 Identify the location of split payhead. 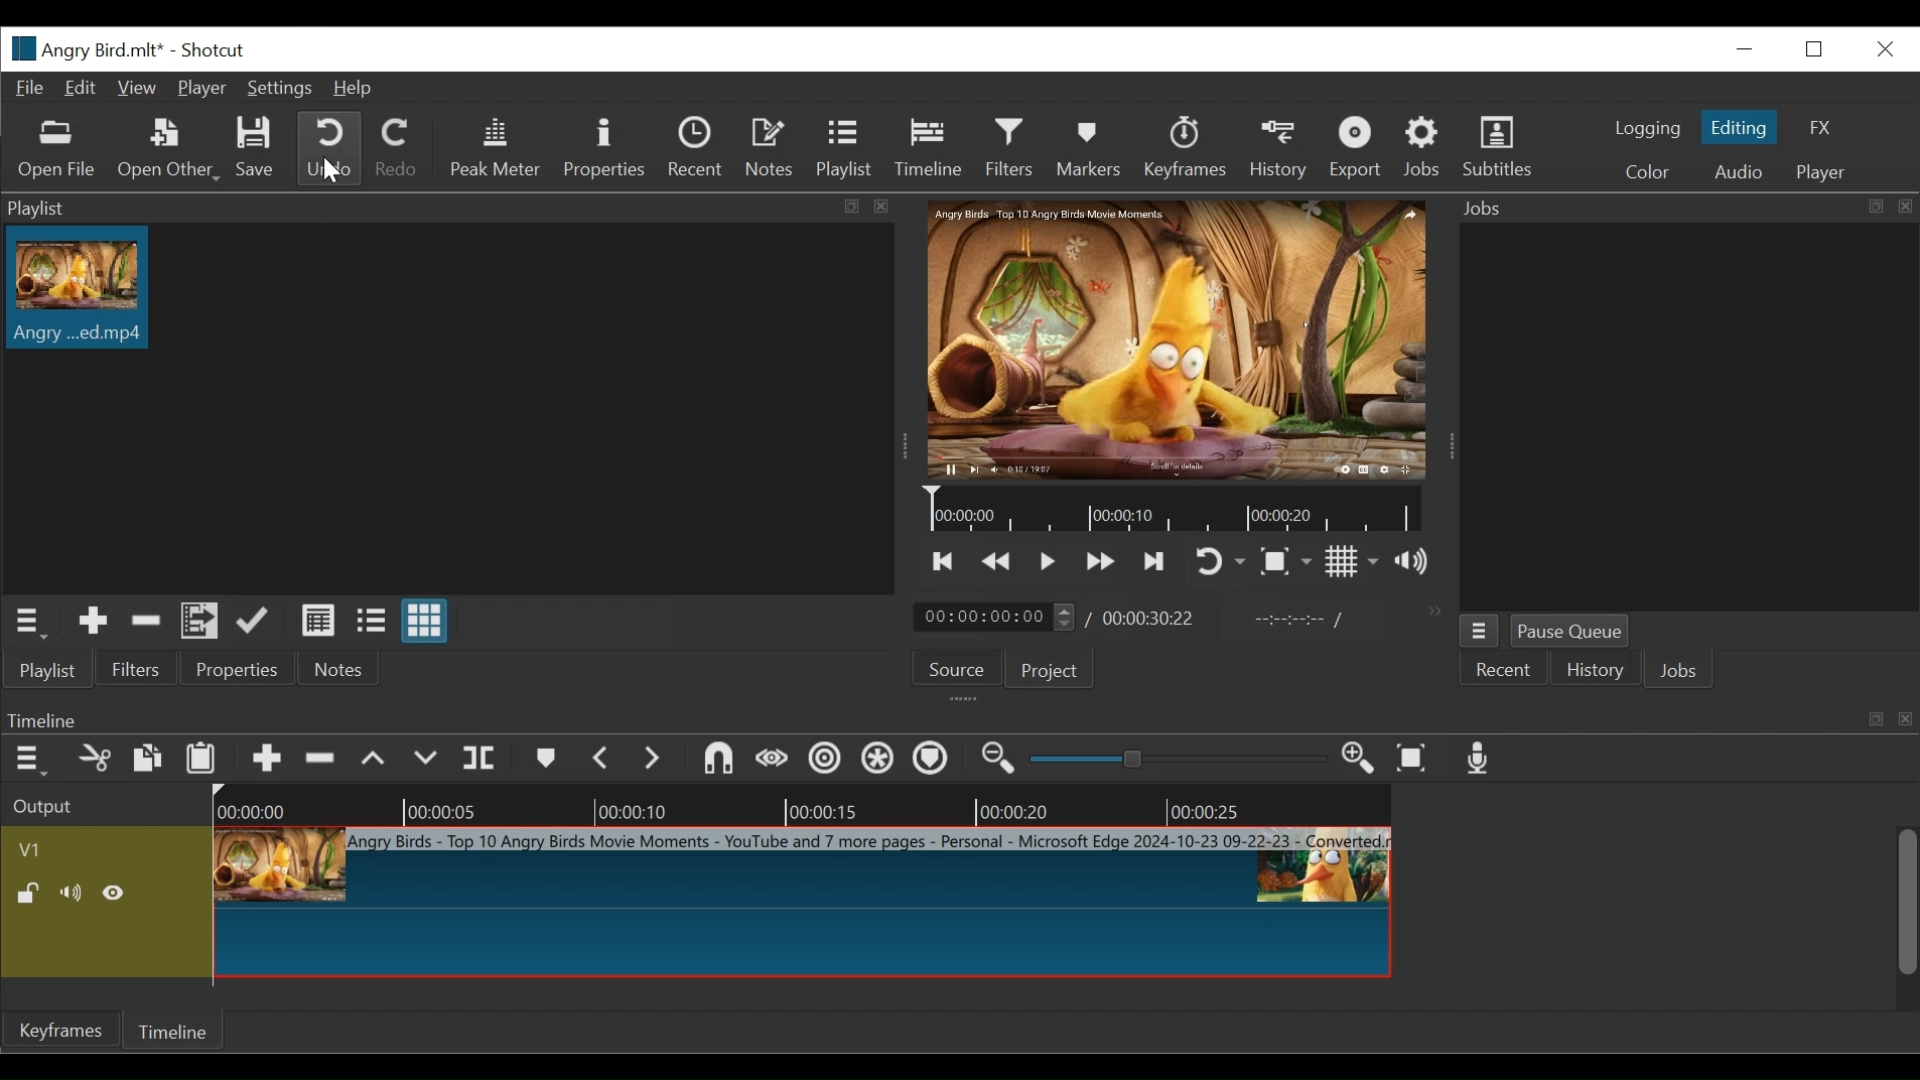
(479, 758).